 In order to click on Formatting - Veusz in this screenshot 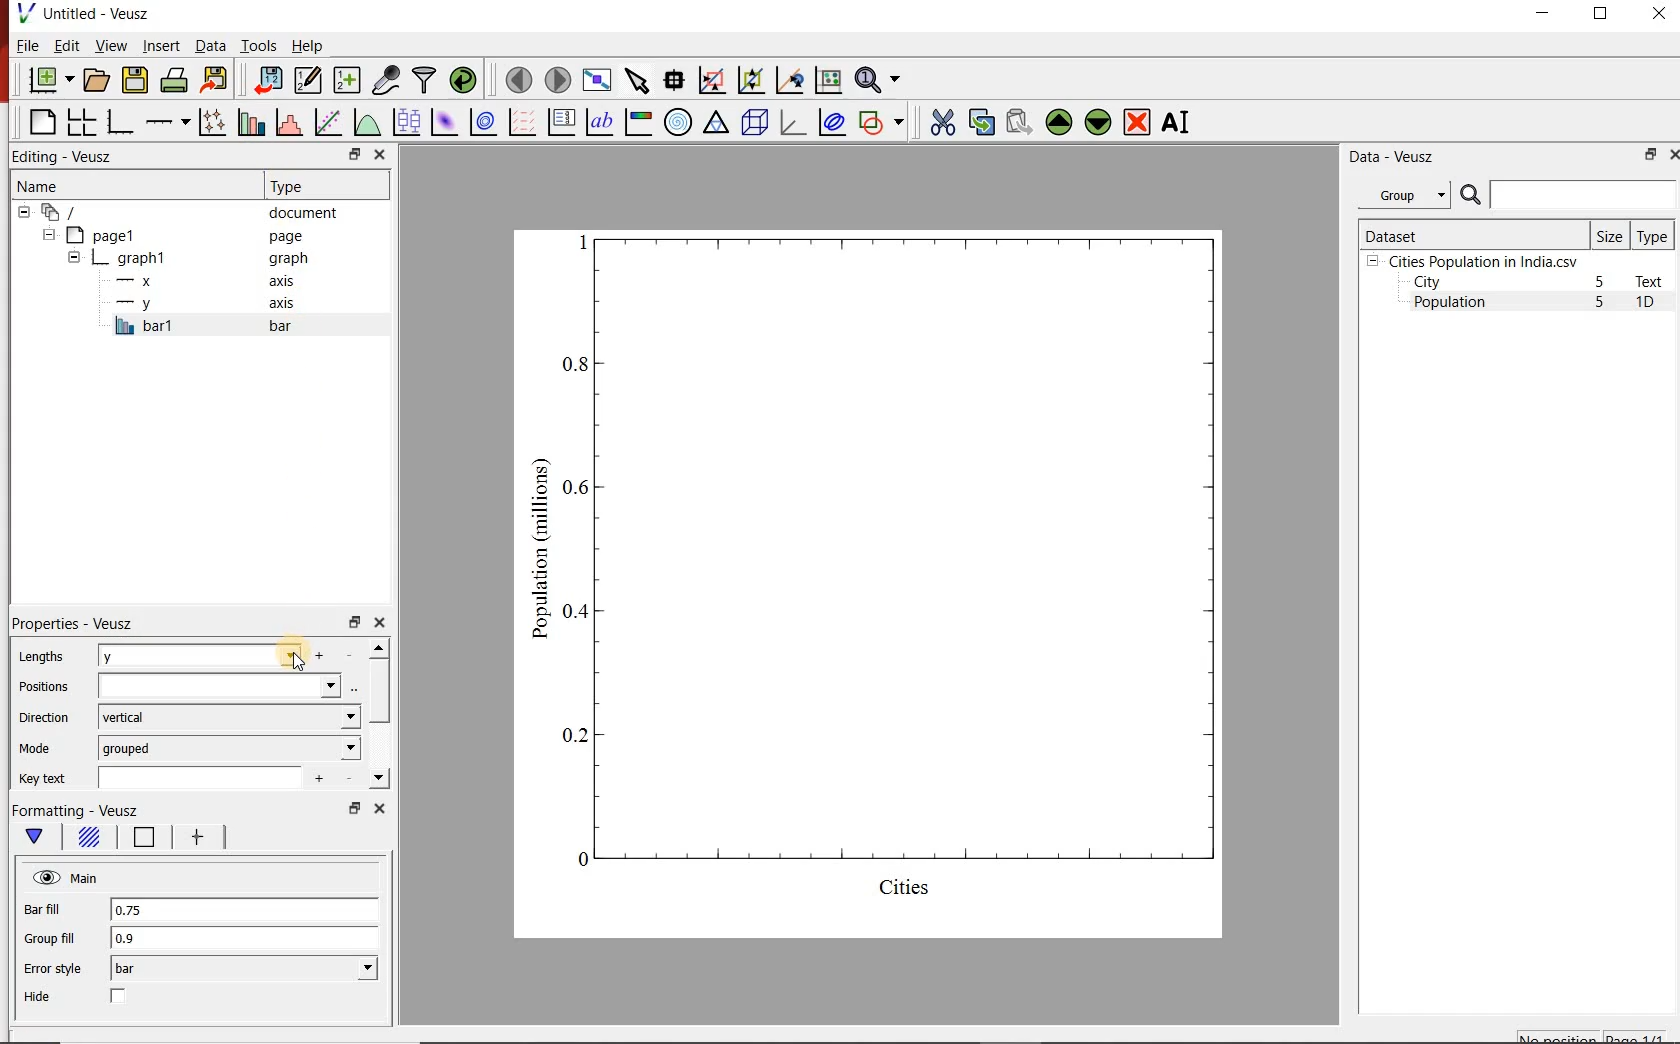, I will do `click(77, 811)`.